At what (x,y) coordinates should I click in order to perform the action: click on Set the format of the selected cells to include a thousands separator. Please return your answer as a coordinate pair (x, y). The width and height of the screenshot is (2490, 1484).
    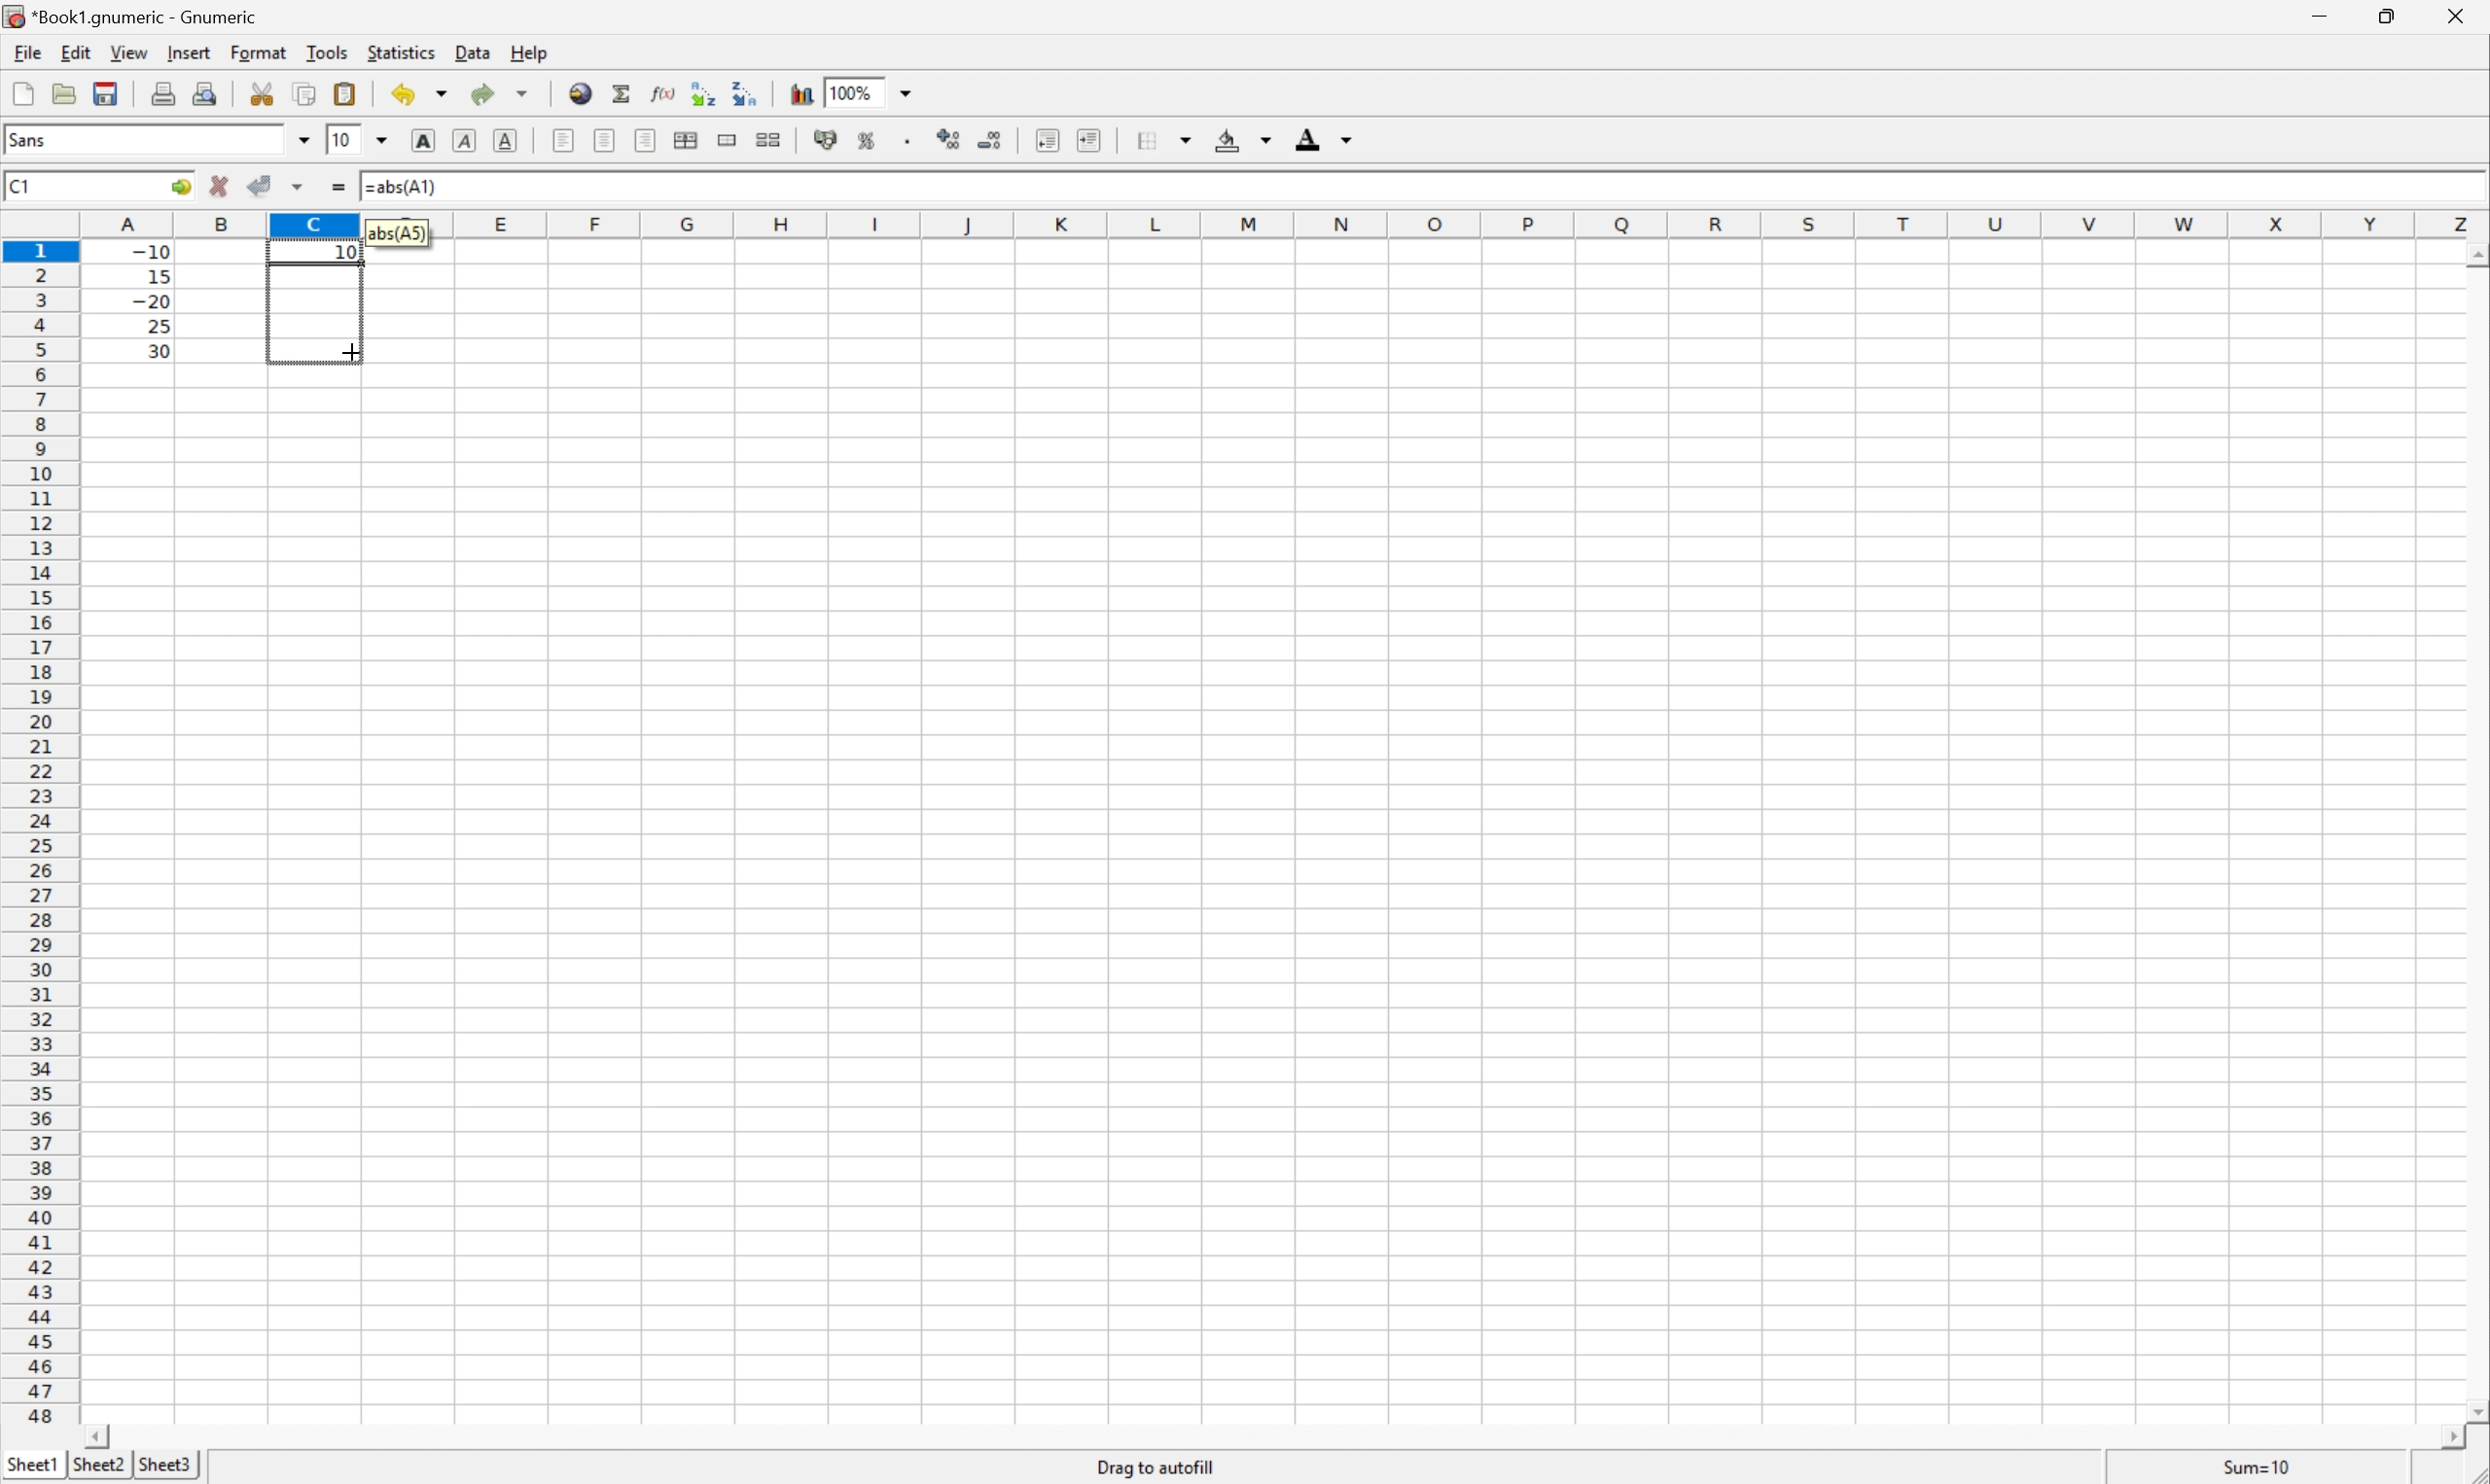
    Looking at the image, I should click on (915, 144).